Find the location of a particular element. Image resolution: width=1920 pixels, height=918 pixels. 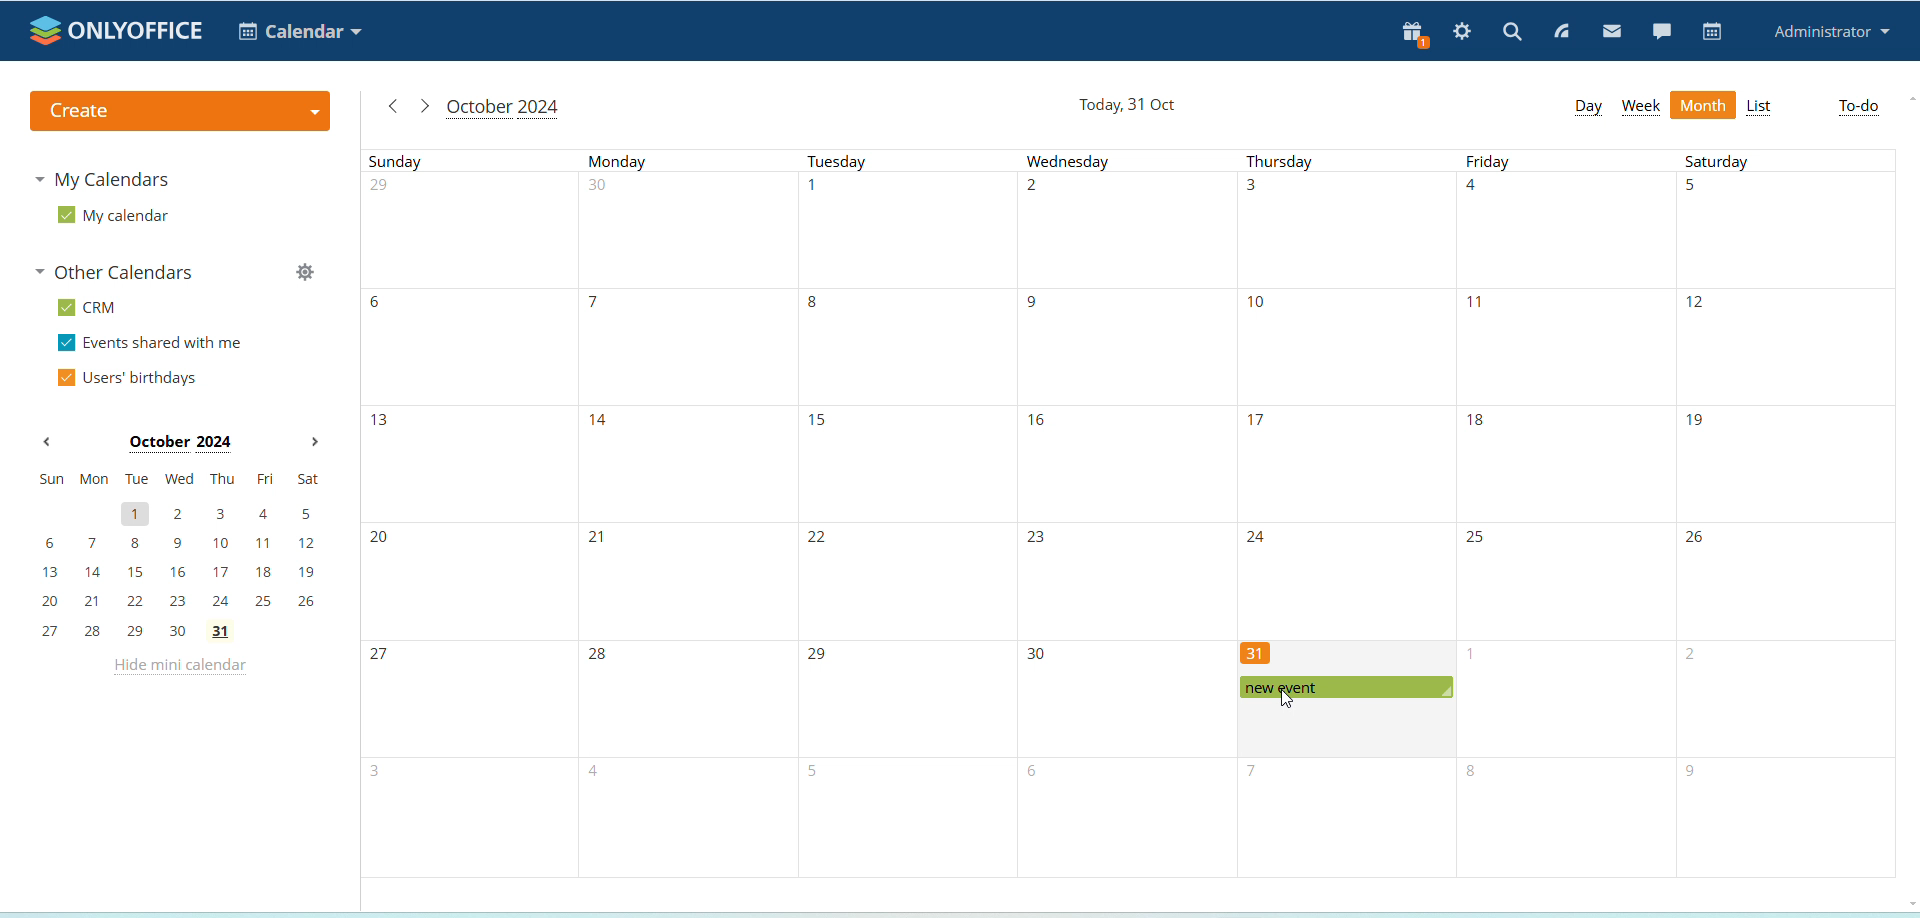

month view is located at coordinates (1704, 106).